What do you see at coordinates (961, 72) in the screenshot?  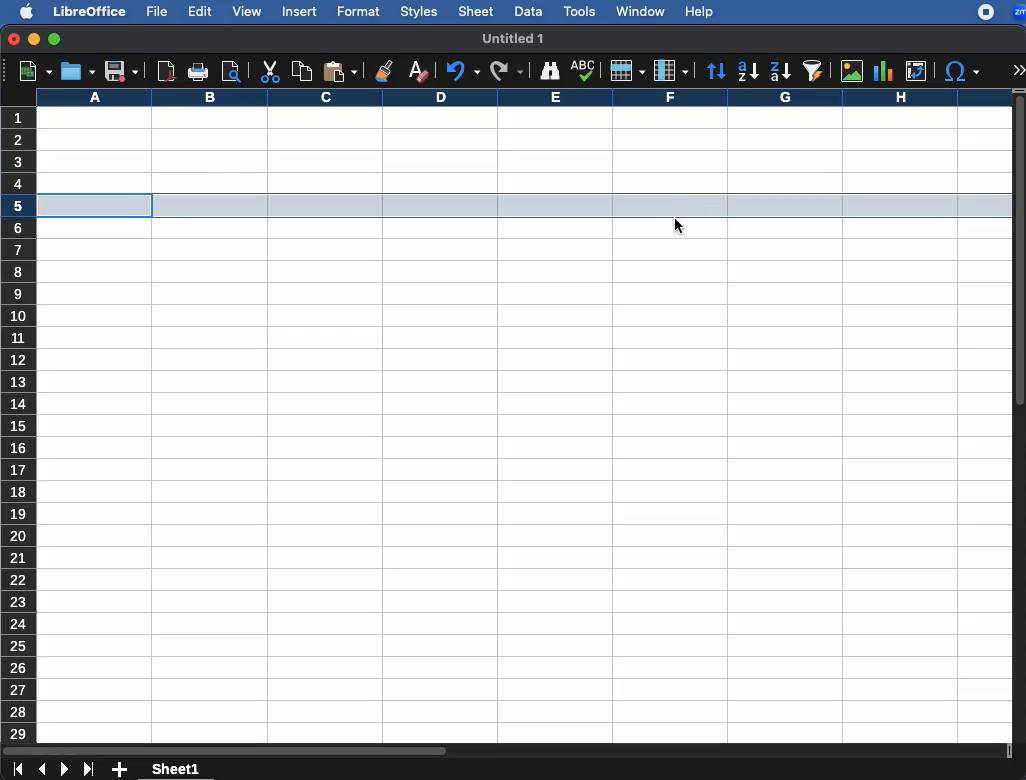 I see `special characters` at bounding box center [961, 72].